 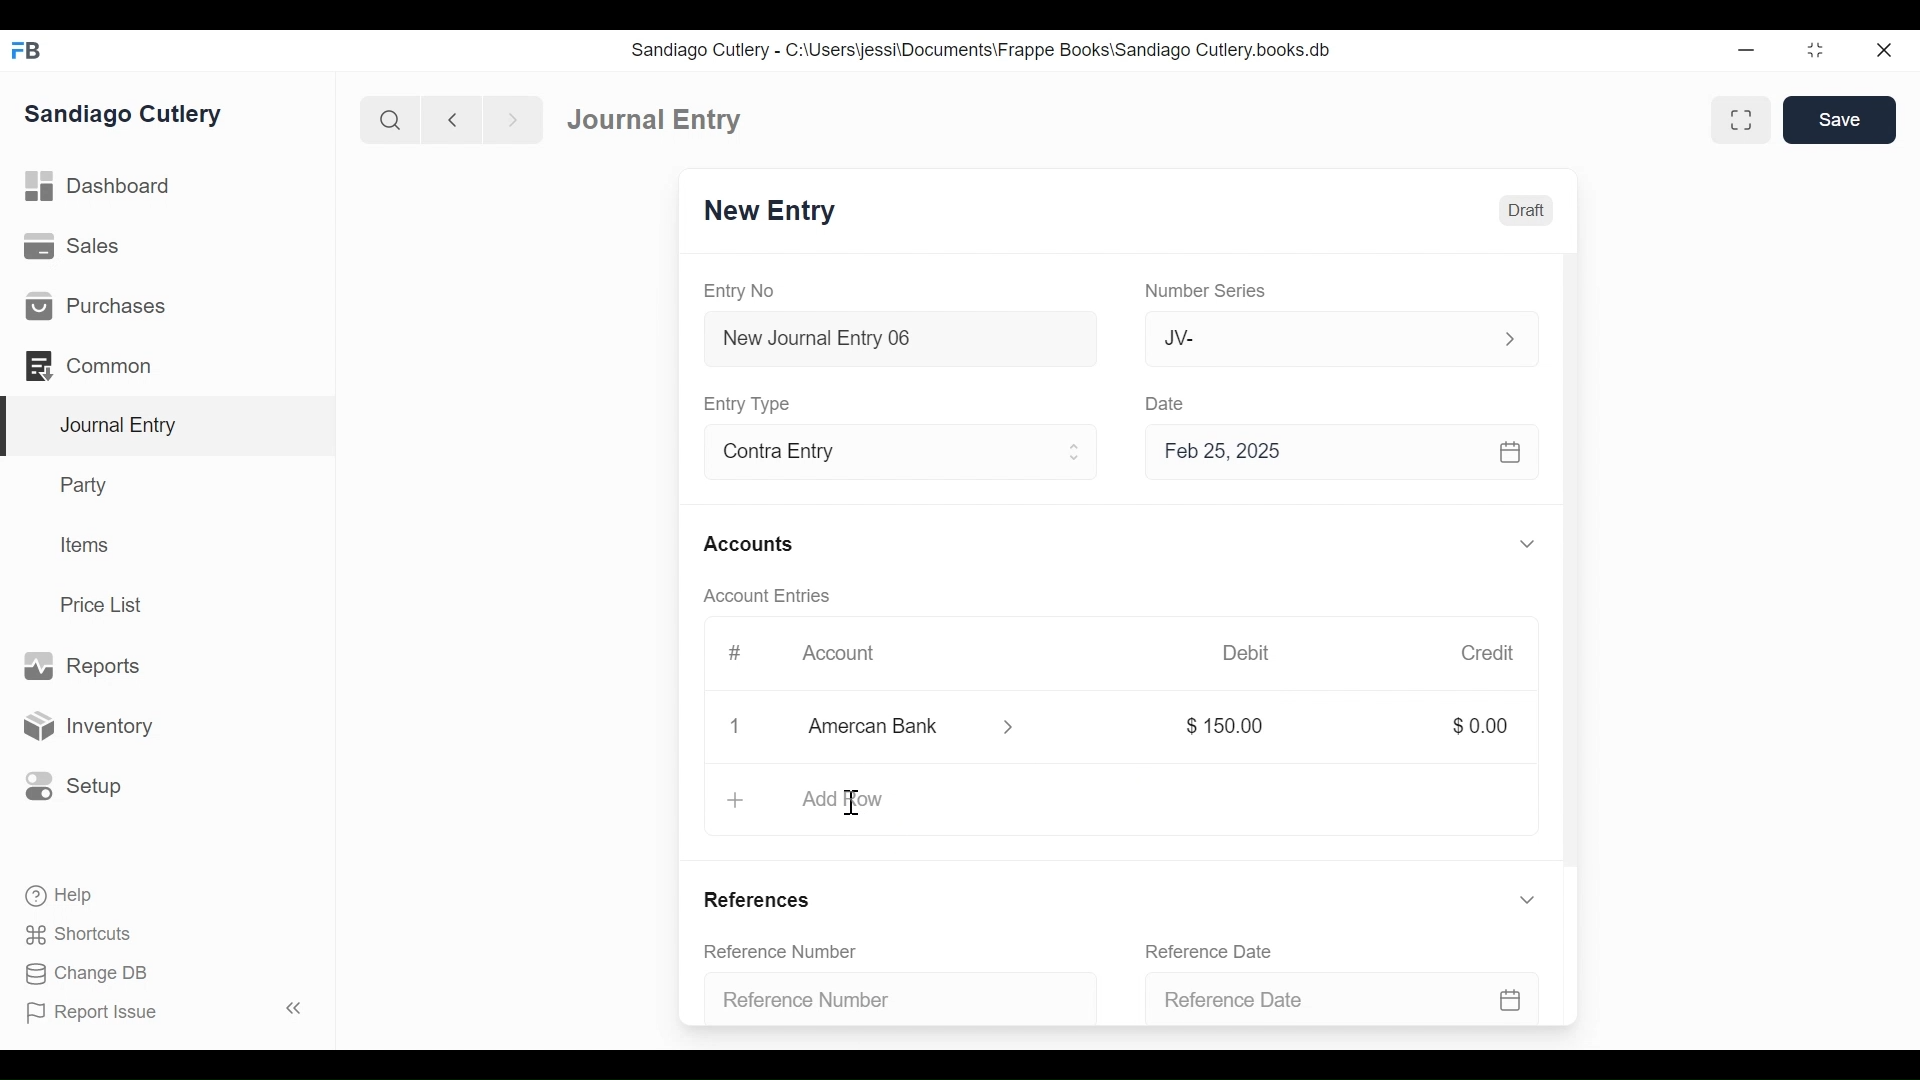 I want to click on Setup, so click(x=69, y=785).